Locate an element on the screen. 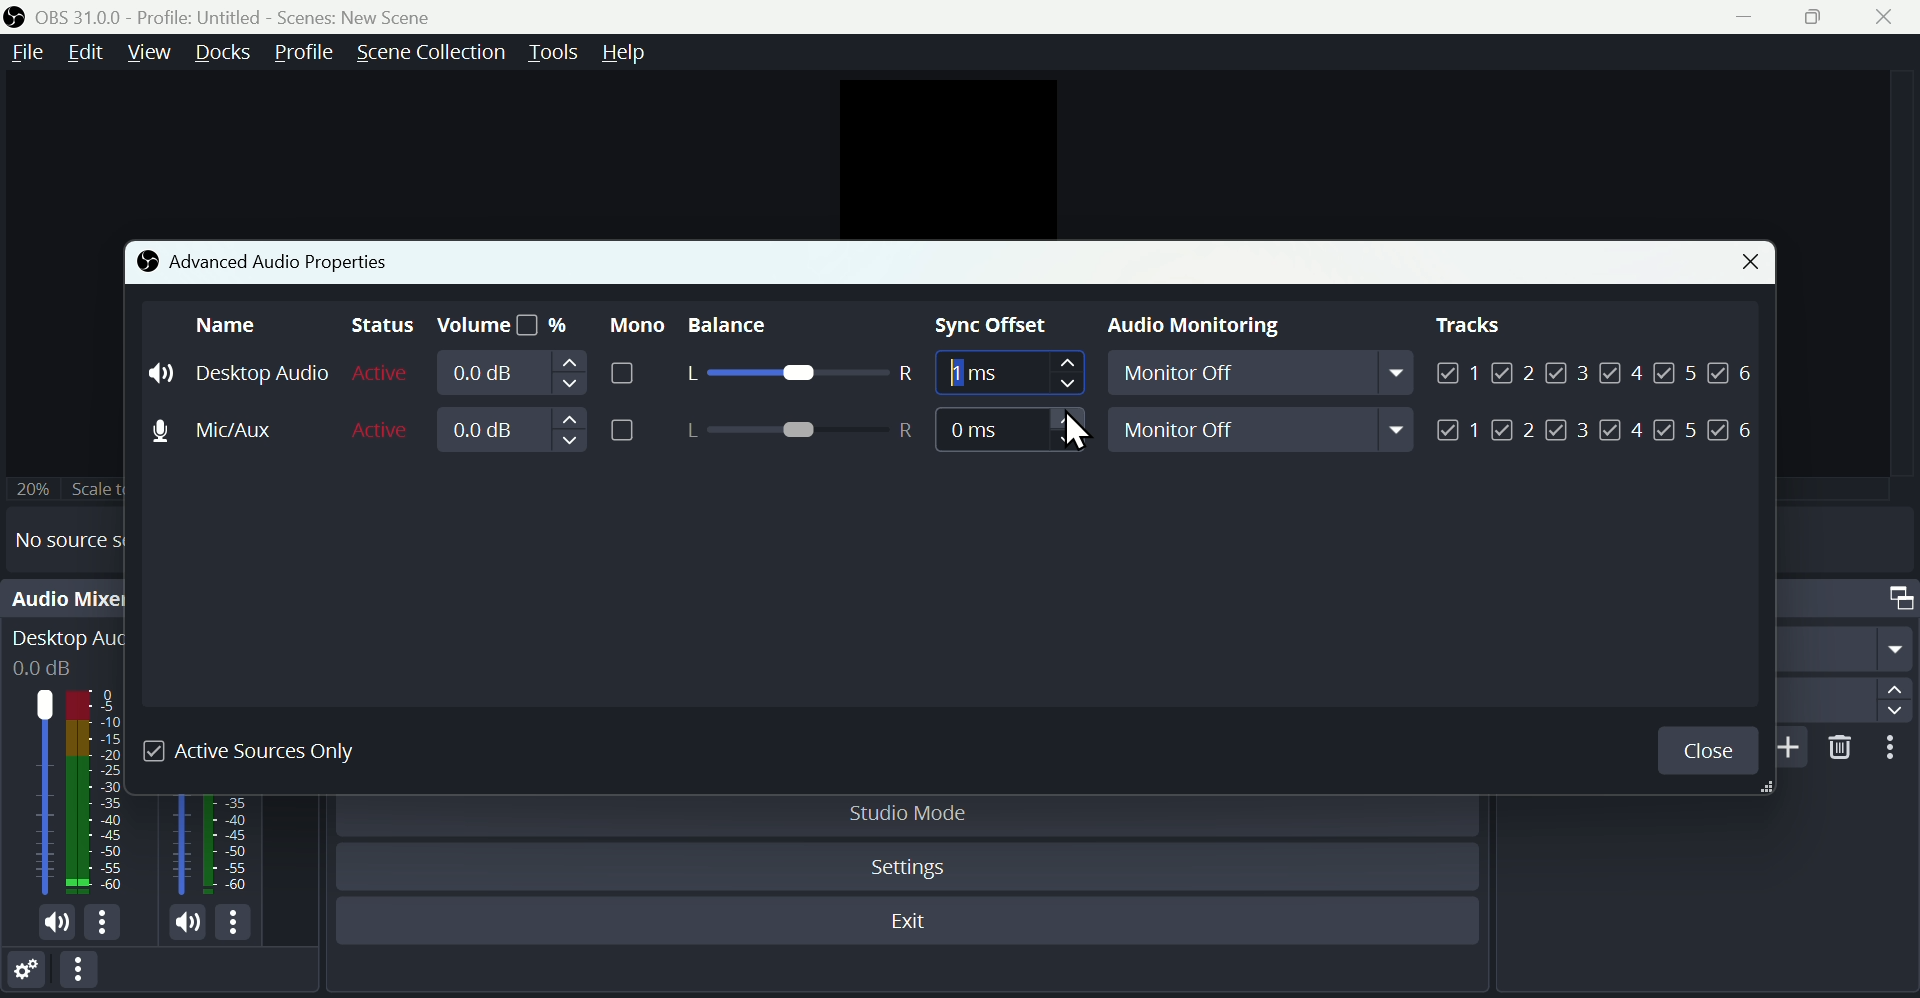 This screenshot has width=1920, height=998. Mike/Aux is located at coordinates (233, 428).